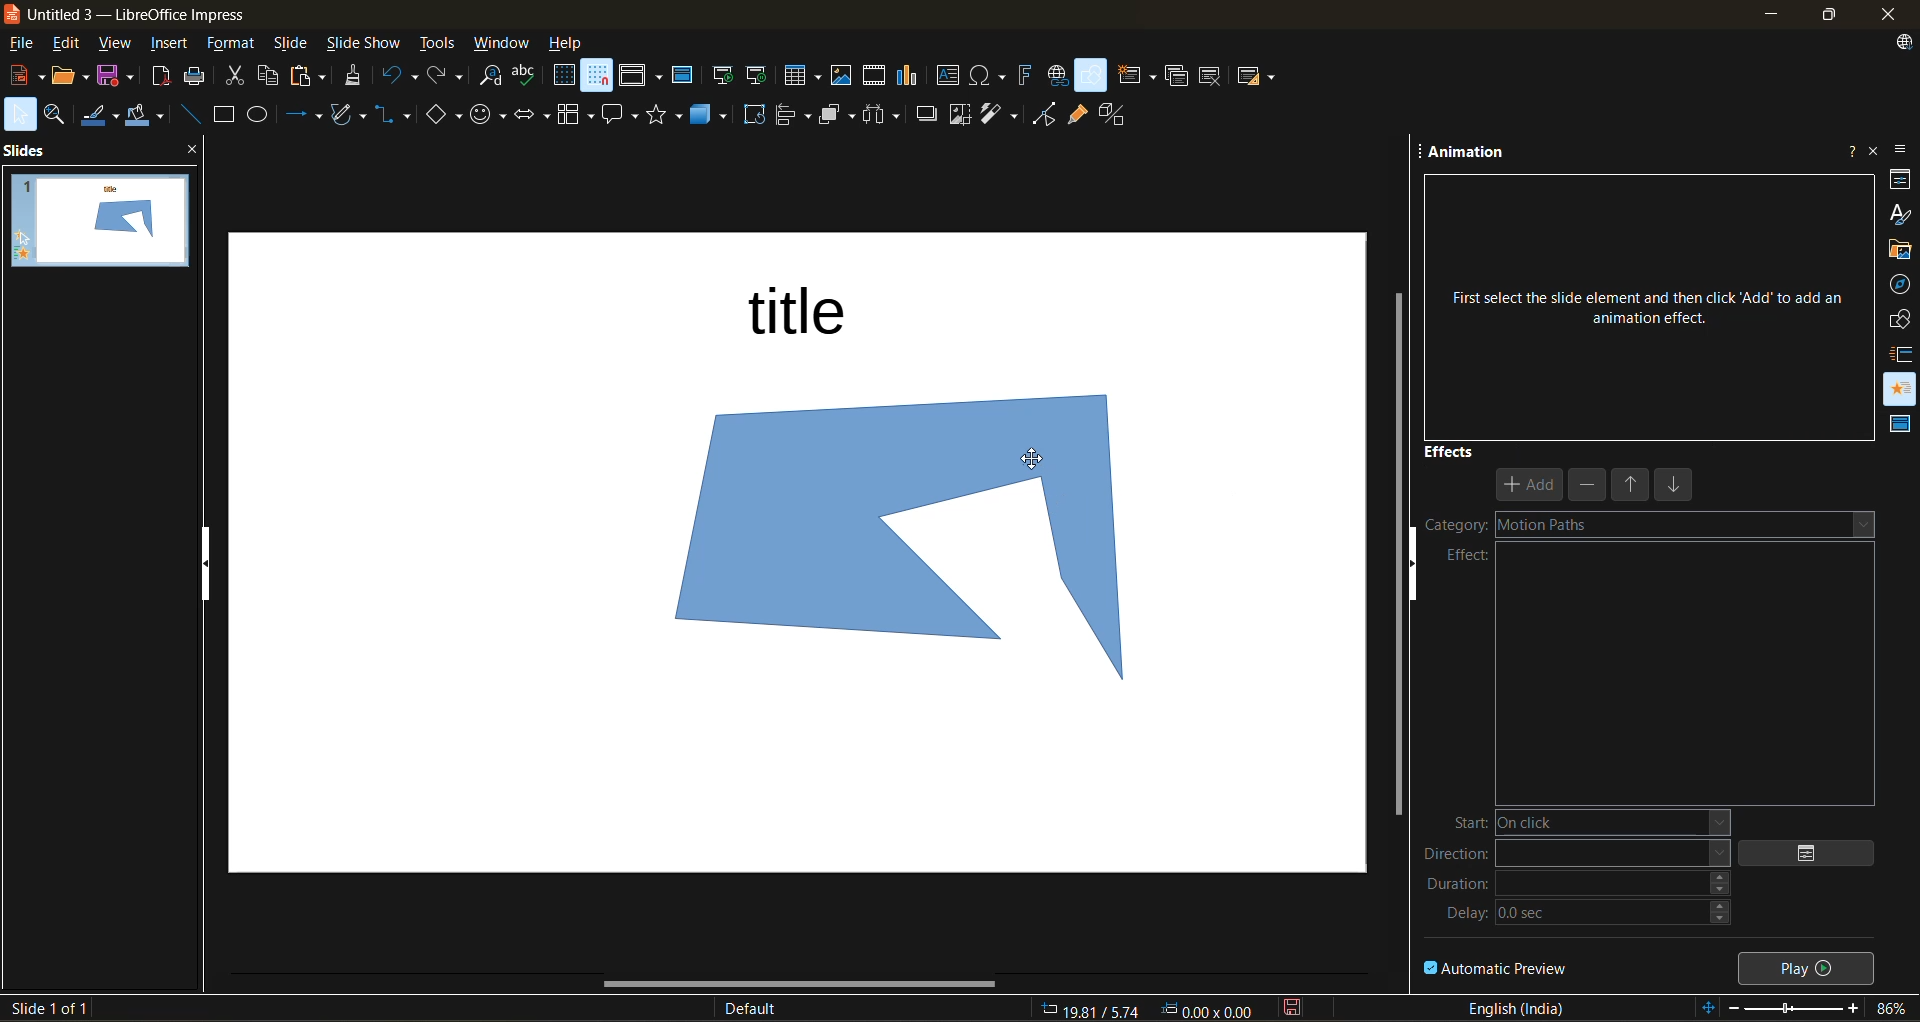 The width and height of the screenshot is (1920, 1022). I want to click on untitled 3 - LibreOffice Impress, so click(158, 12).